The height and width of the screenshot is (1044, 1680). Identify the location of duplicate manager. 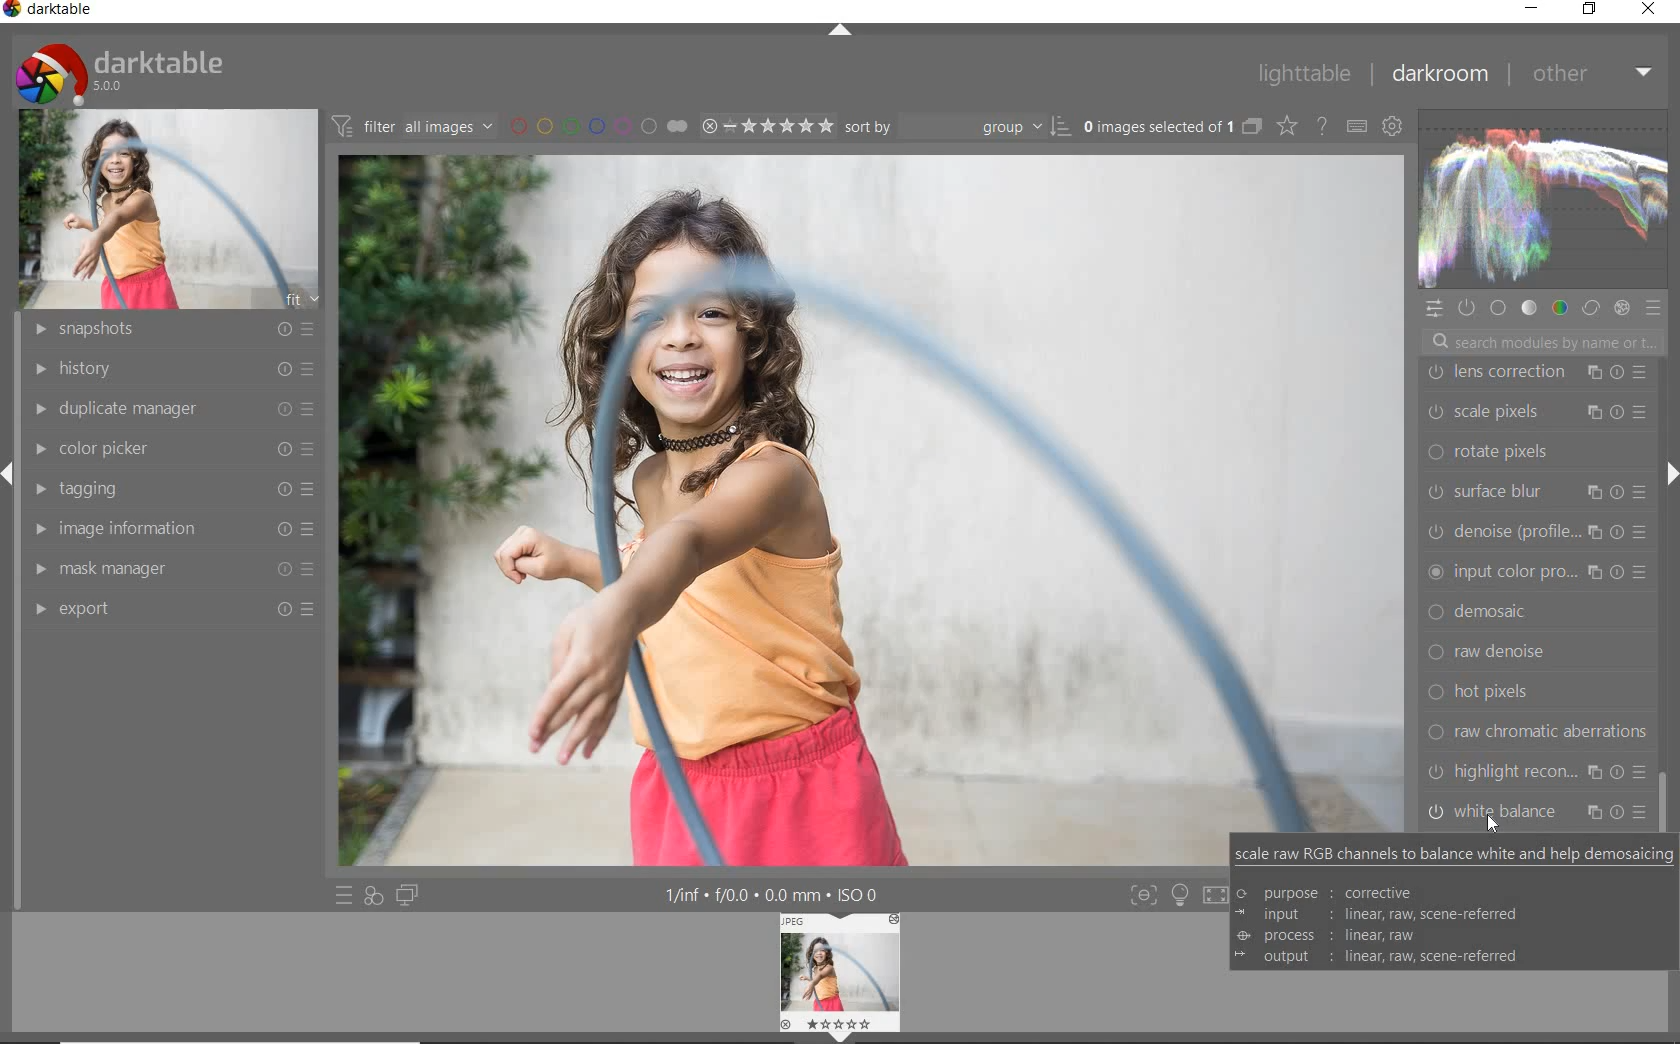
(170, 406).